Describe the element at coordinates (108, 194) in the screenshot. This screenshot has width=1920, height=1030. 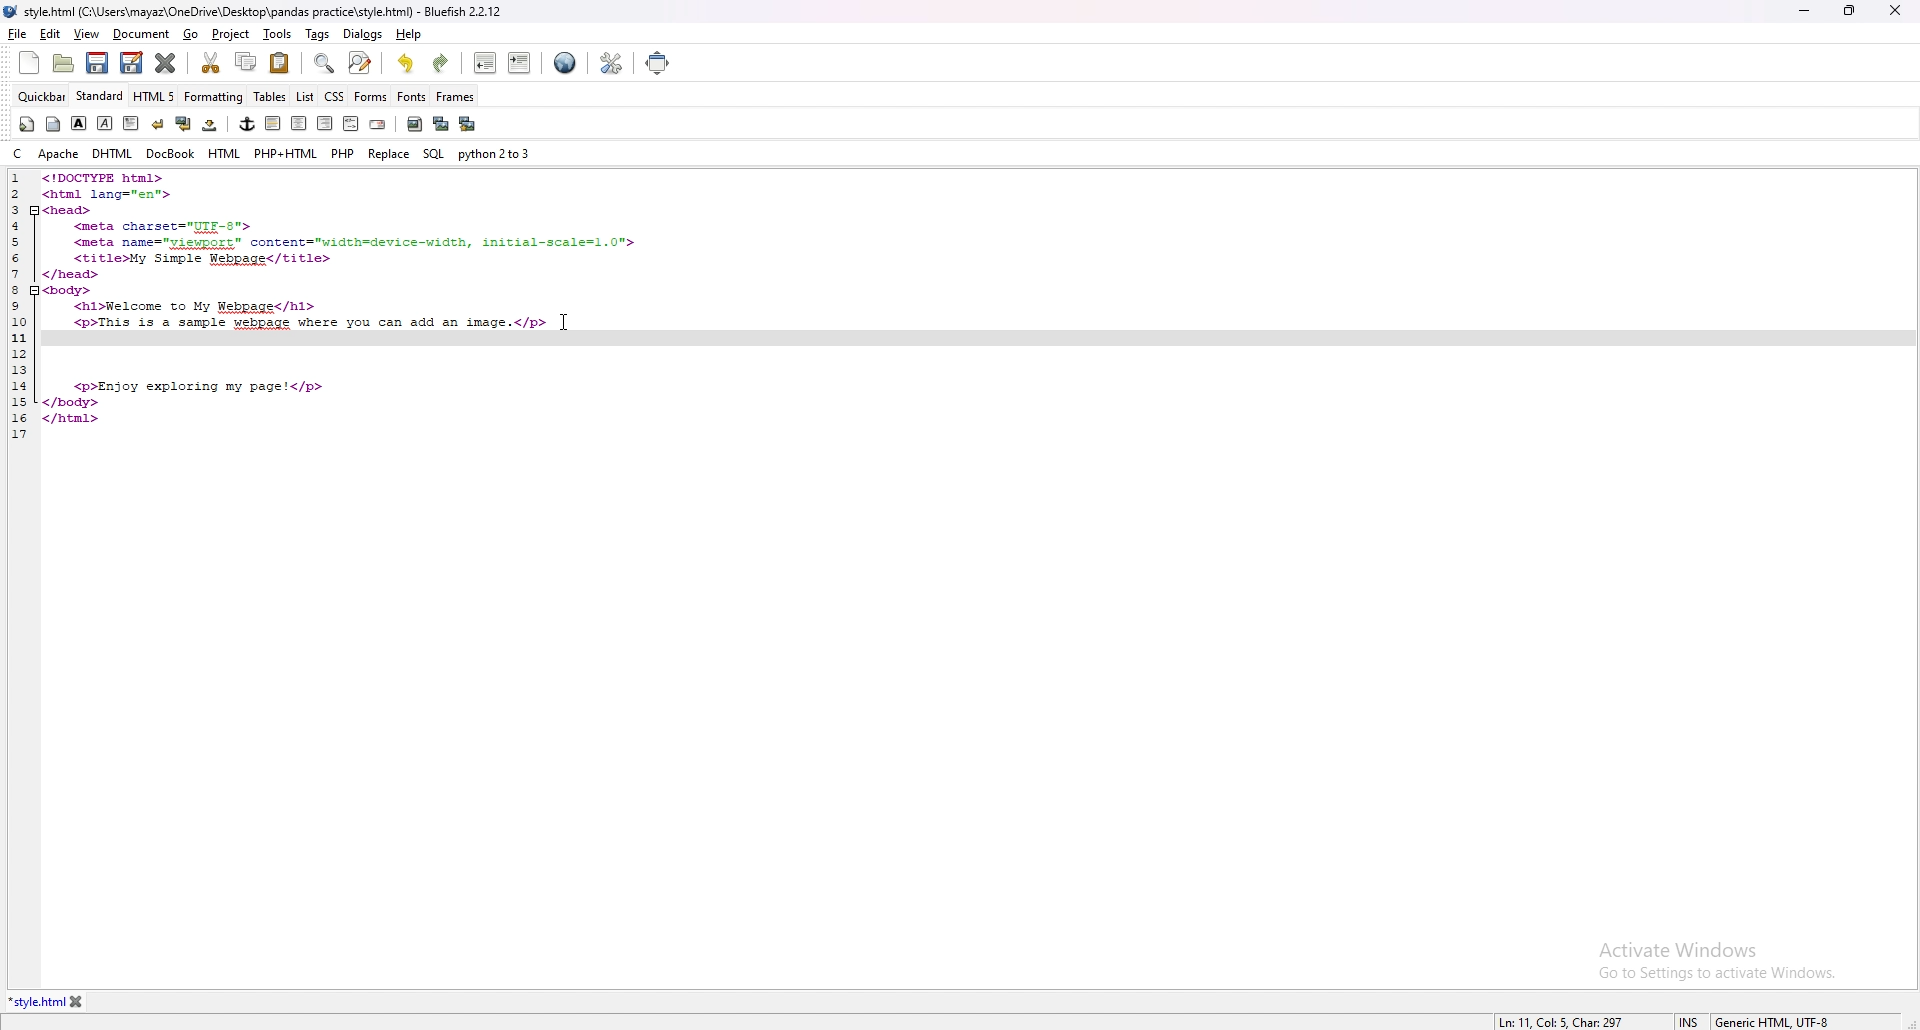
I see `<html lang="en">` at that location.